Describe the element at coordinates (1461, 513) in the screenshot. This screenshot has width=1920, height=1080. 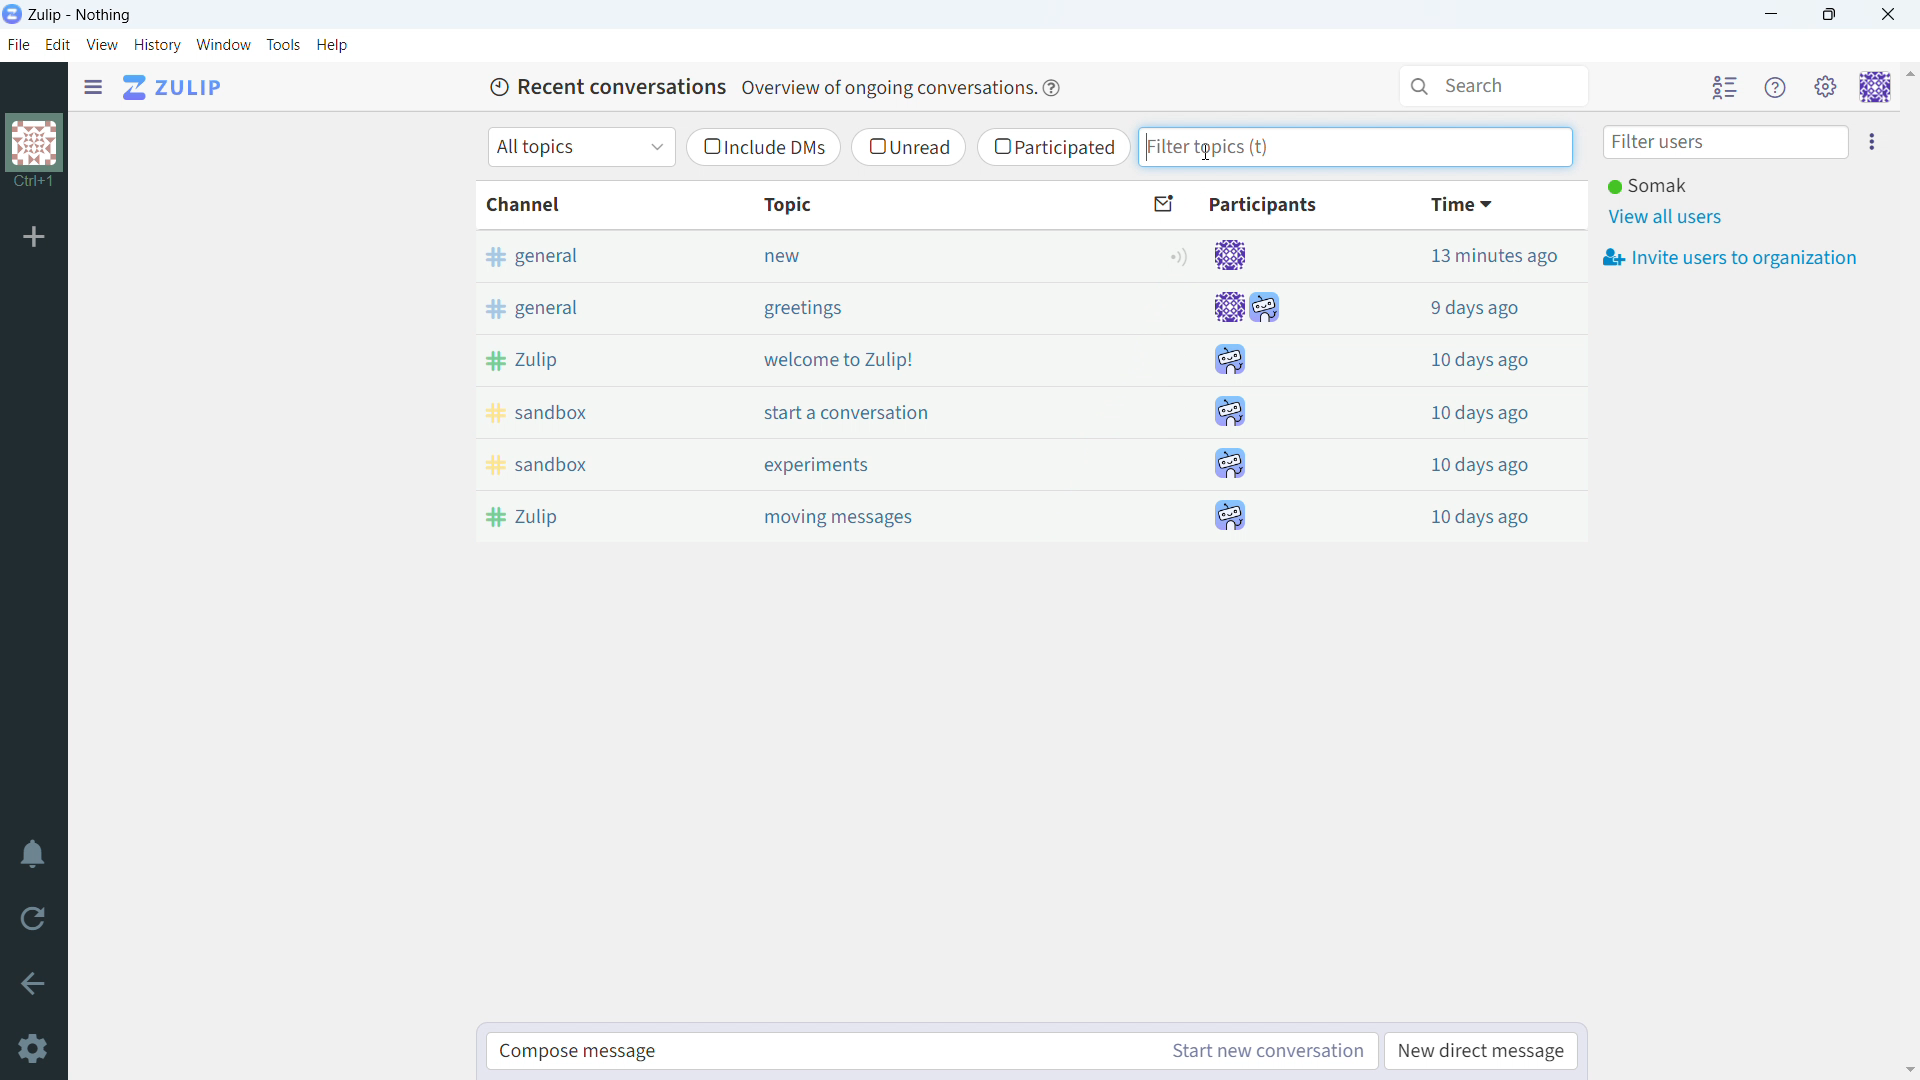
I see `10 days ago` at that location.